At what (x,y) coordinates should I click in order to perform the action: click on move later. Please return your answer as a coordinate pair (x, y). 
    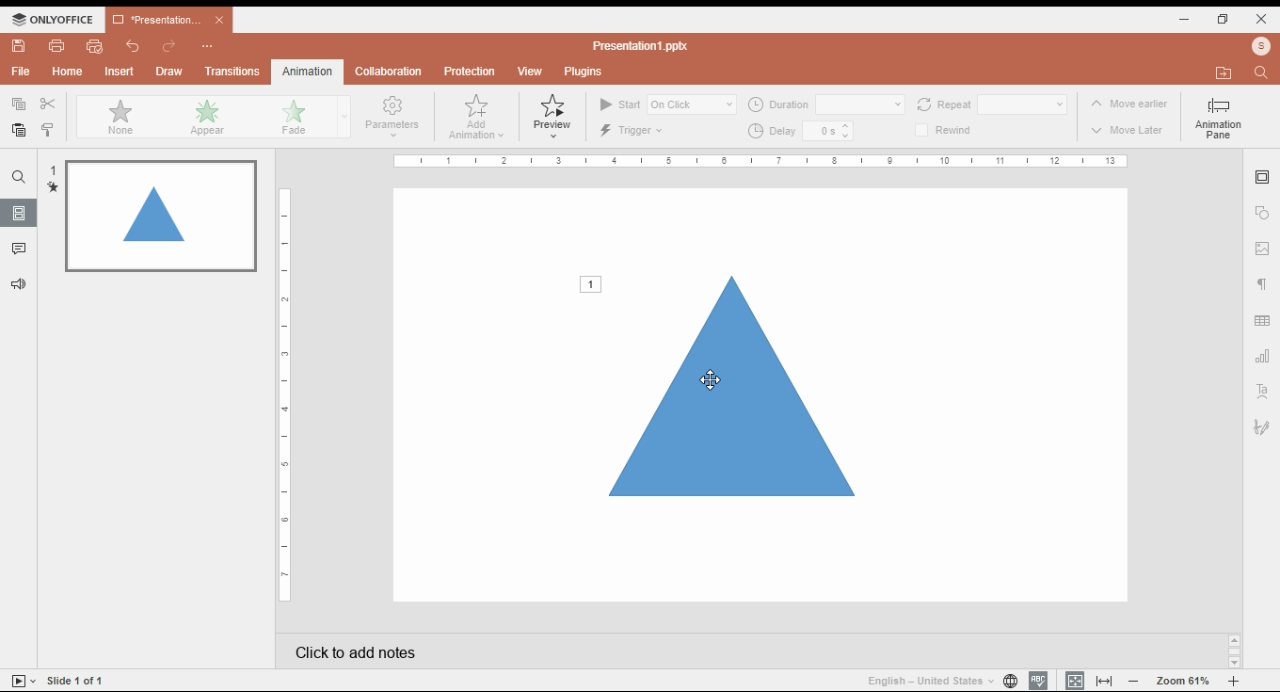
    Looking at the image, I should click on (1128, 129).